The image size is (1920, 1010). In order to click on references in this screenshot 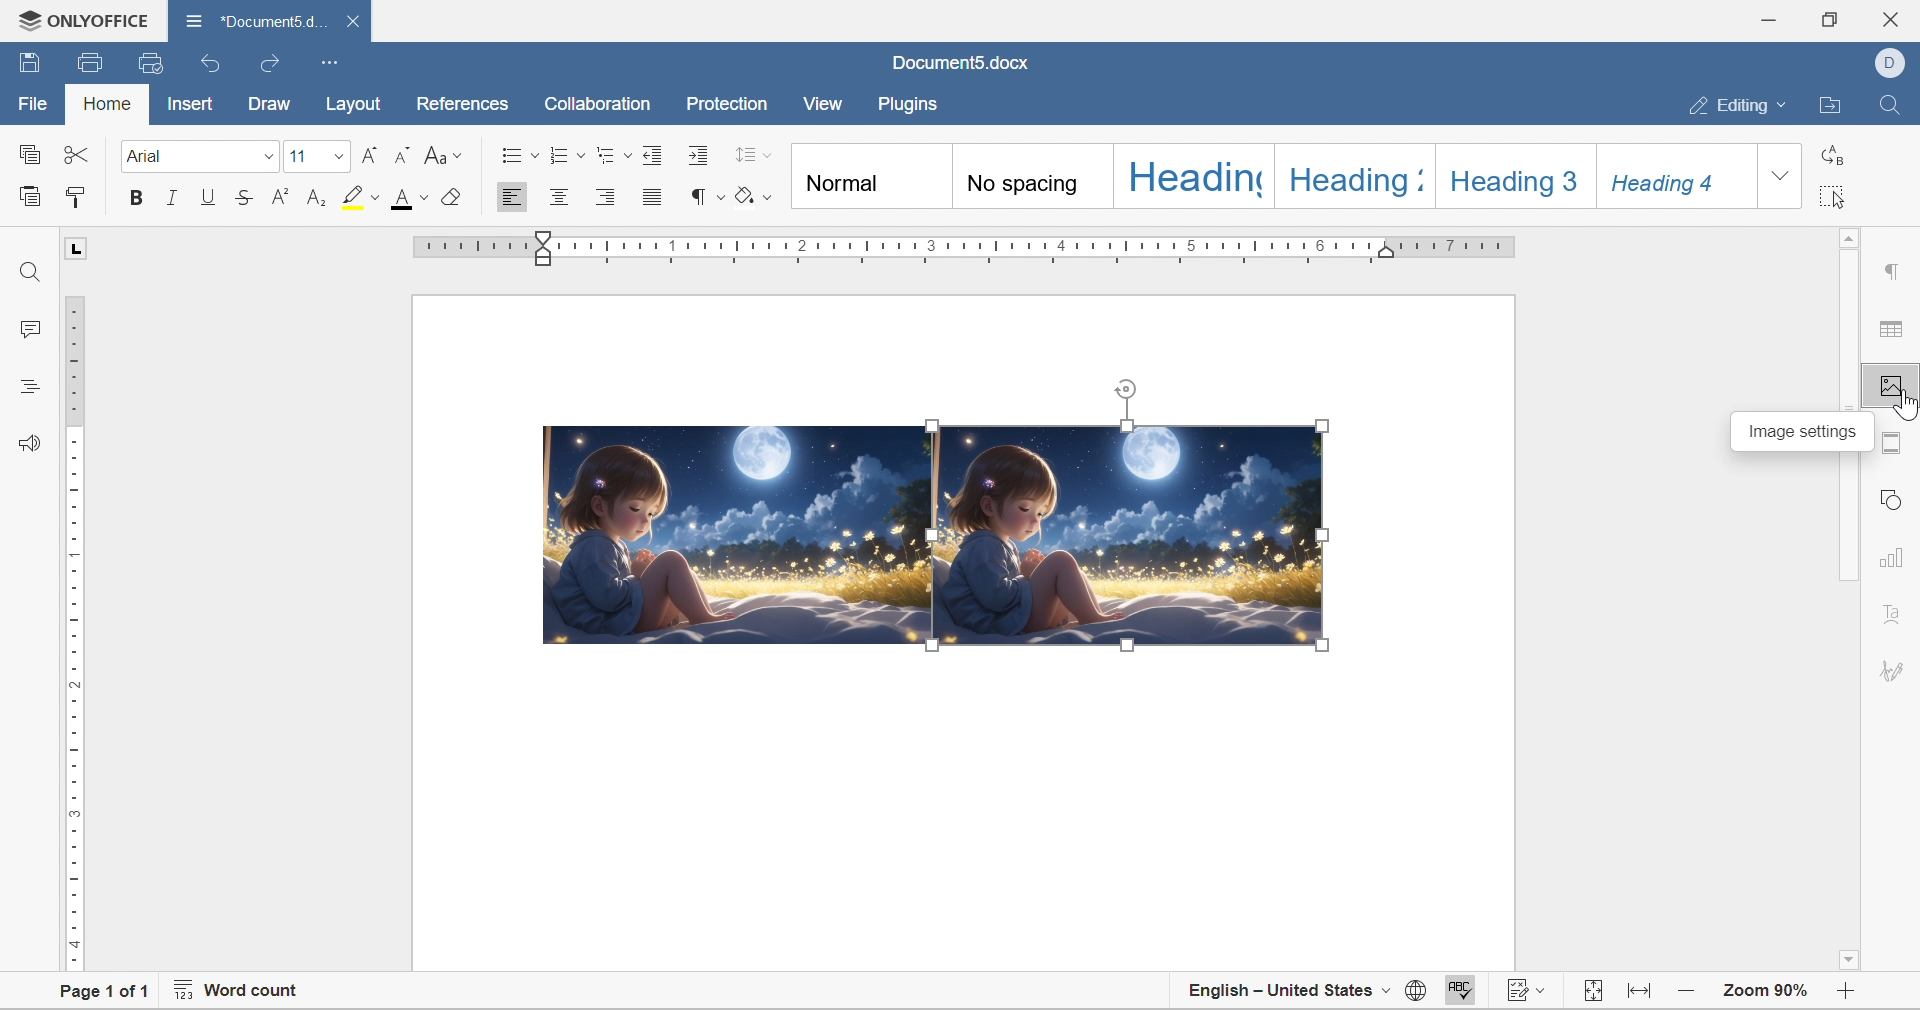, I will do `click(460, 106)`.